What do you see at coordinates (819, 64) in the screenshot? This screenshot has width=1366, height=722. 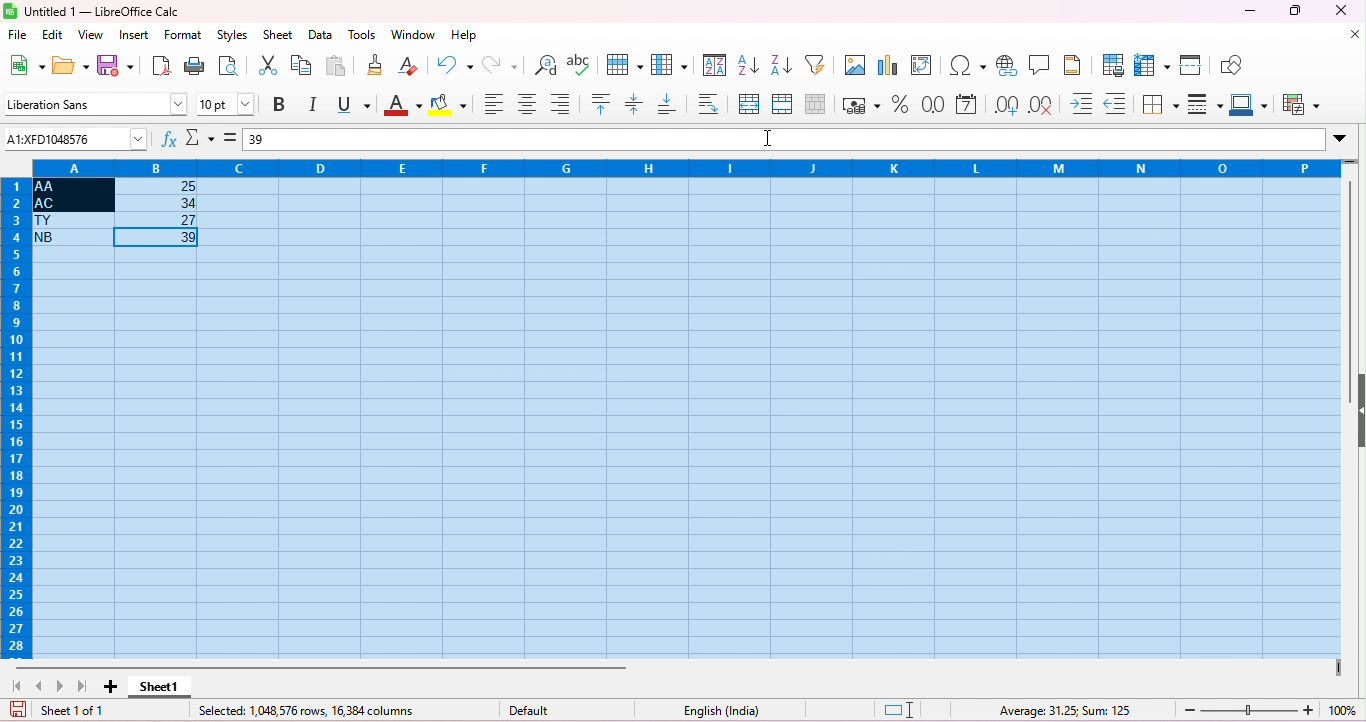 I see `filter` at bounding box center [819, 64].